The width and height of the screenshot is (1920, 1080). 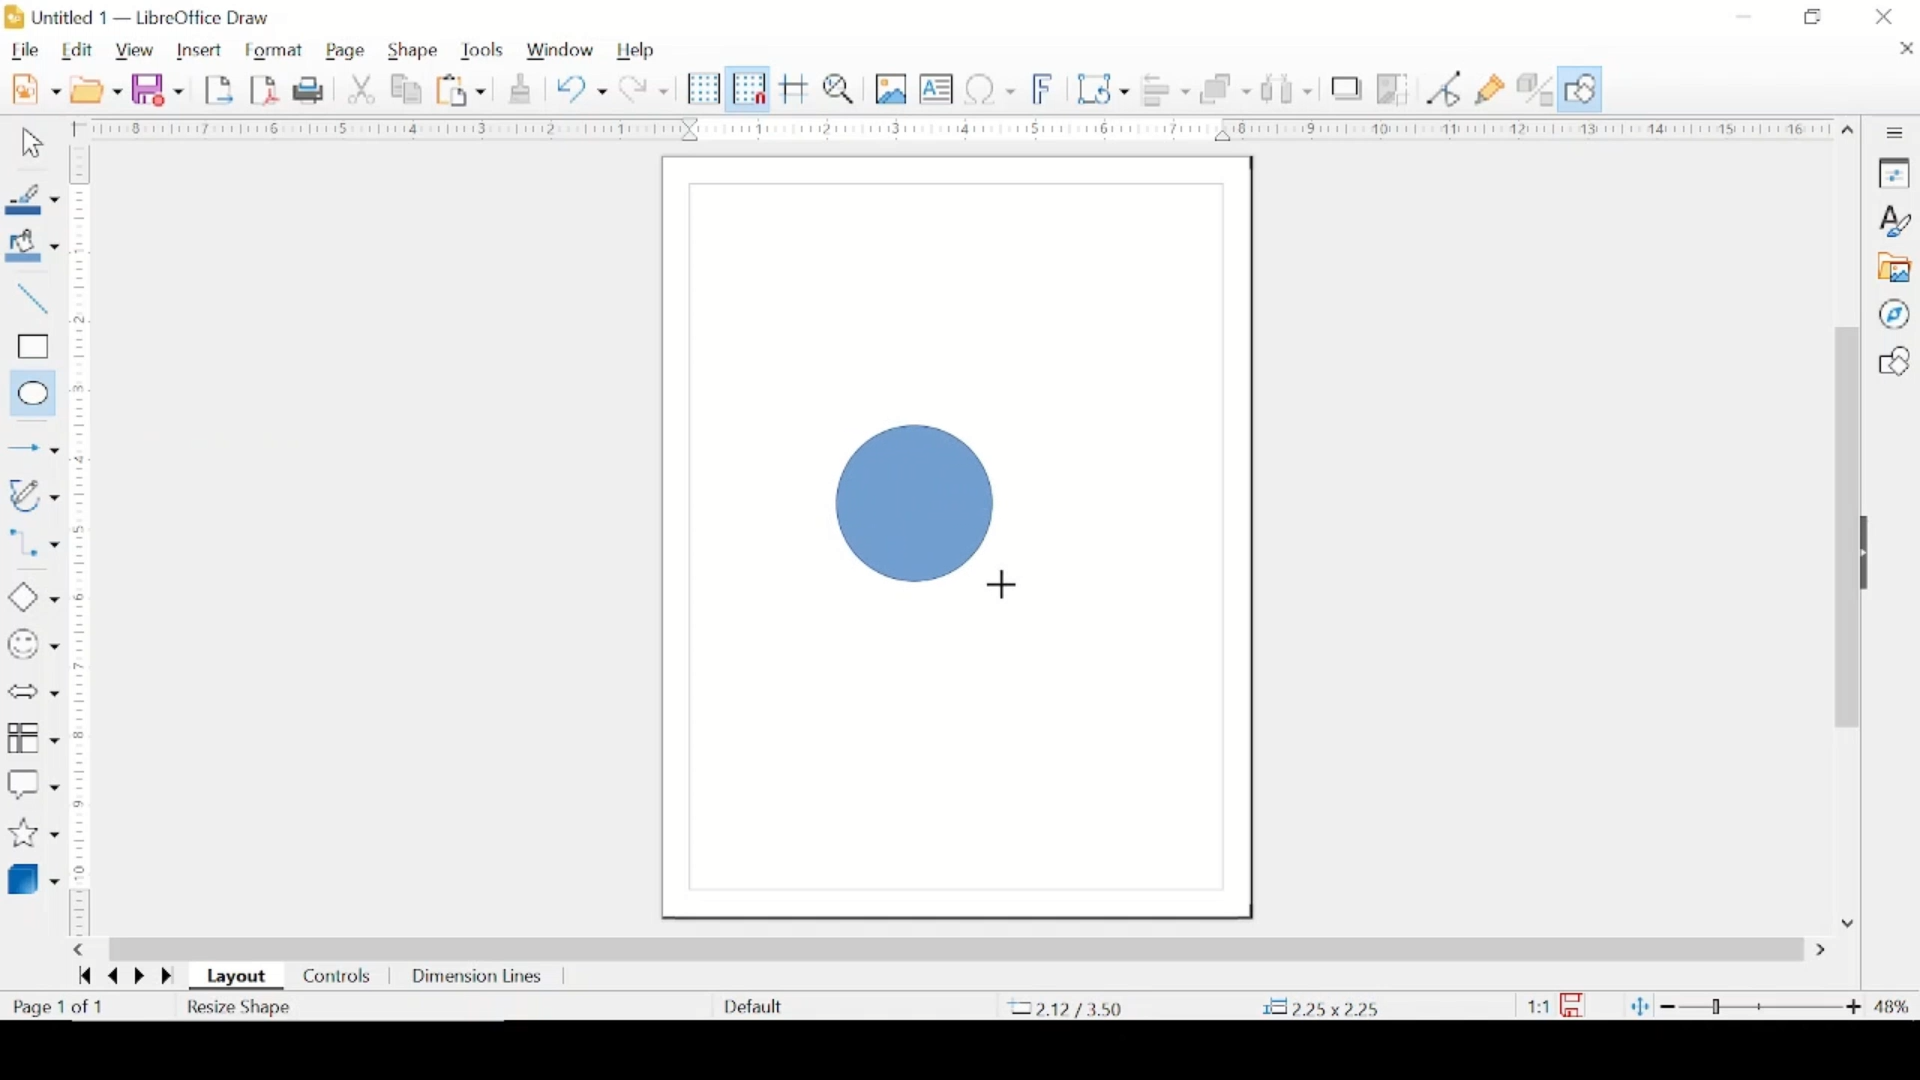 I want to click on crop image , so click(x=1392, y=89).